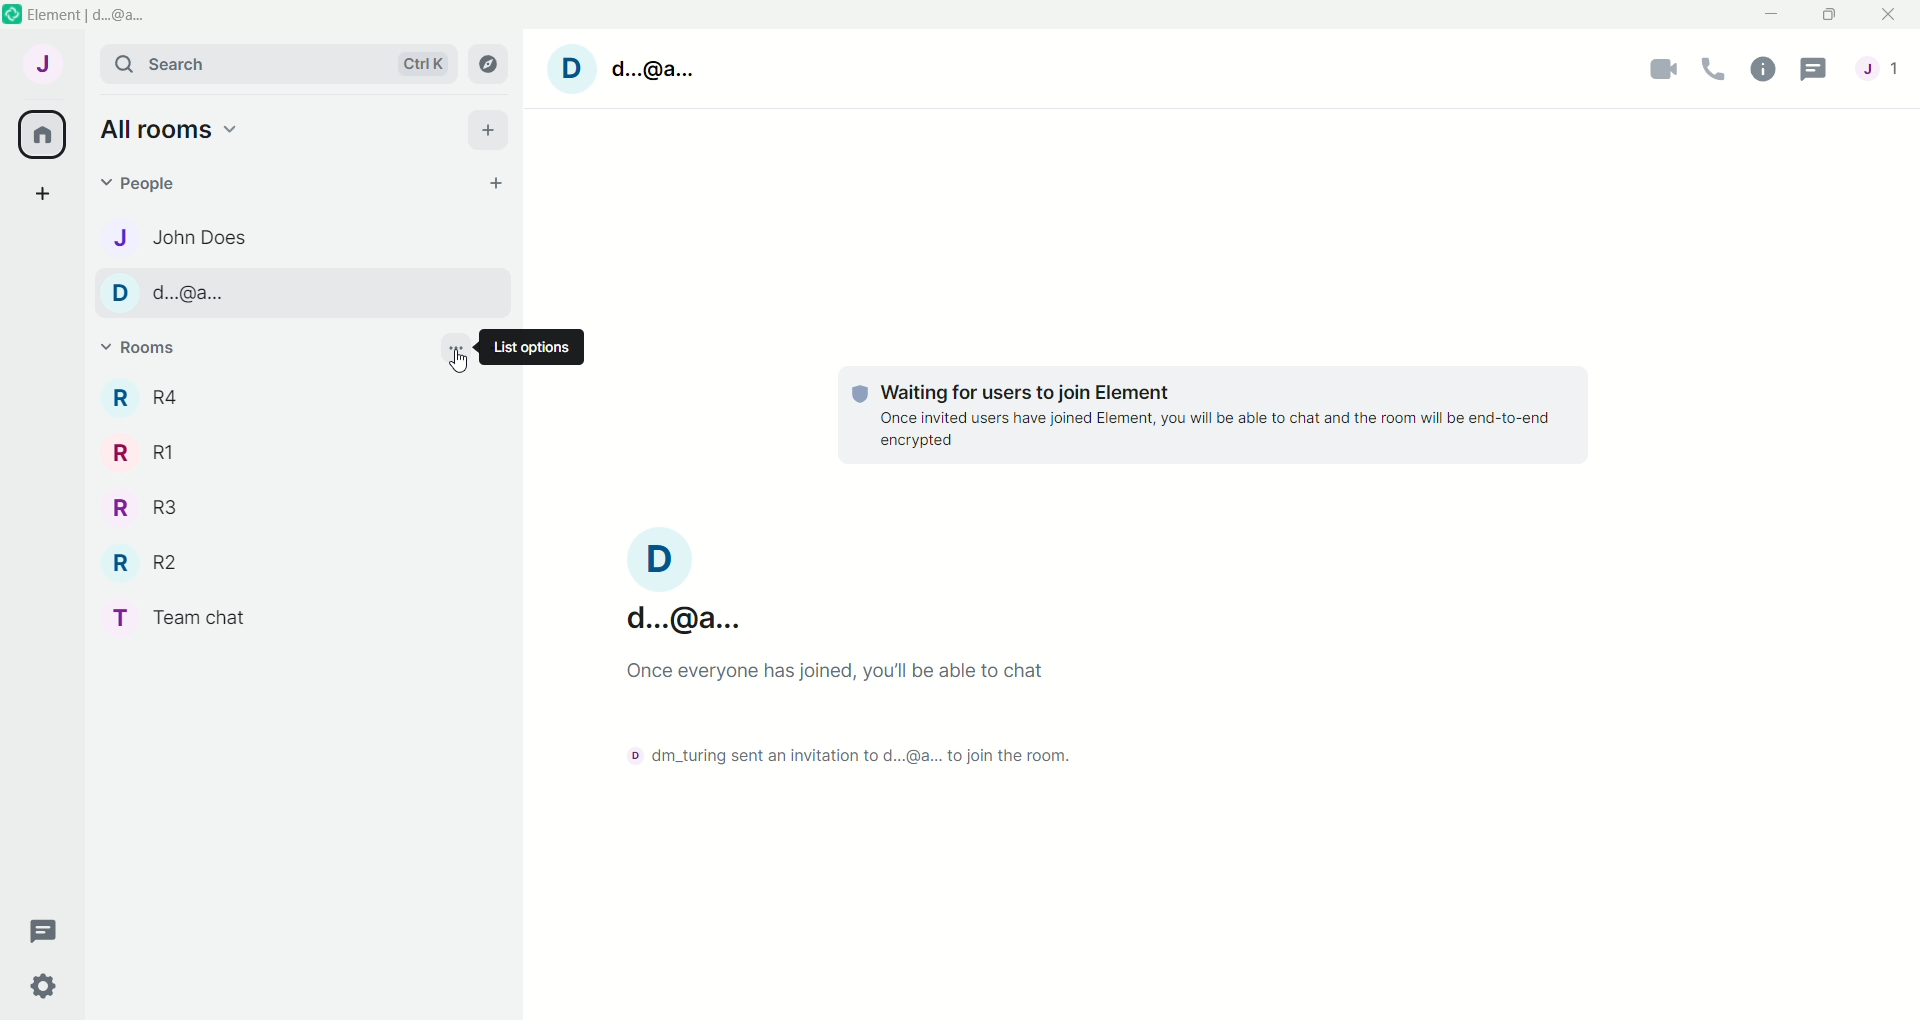 This screenshot has width=1920, height=1020. Describe the element at coordinates (655, 71) in the screenshot. I see `d..@a...` at that location.